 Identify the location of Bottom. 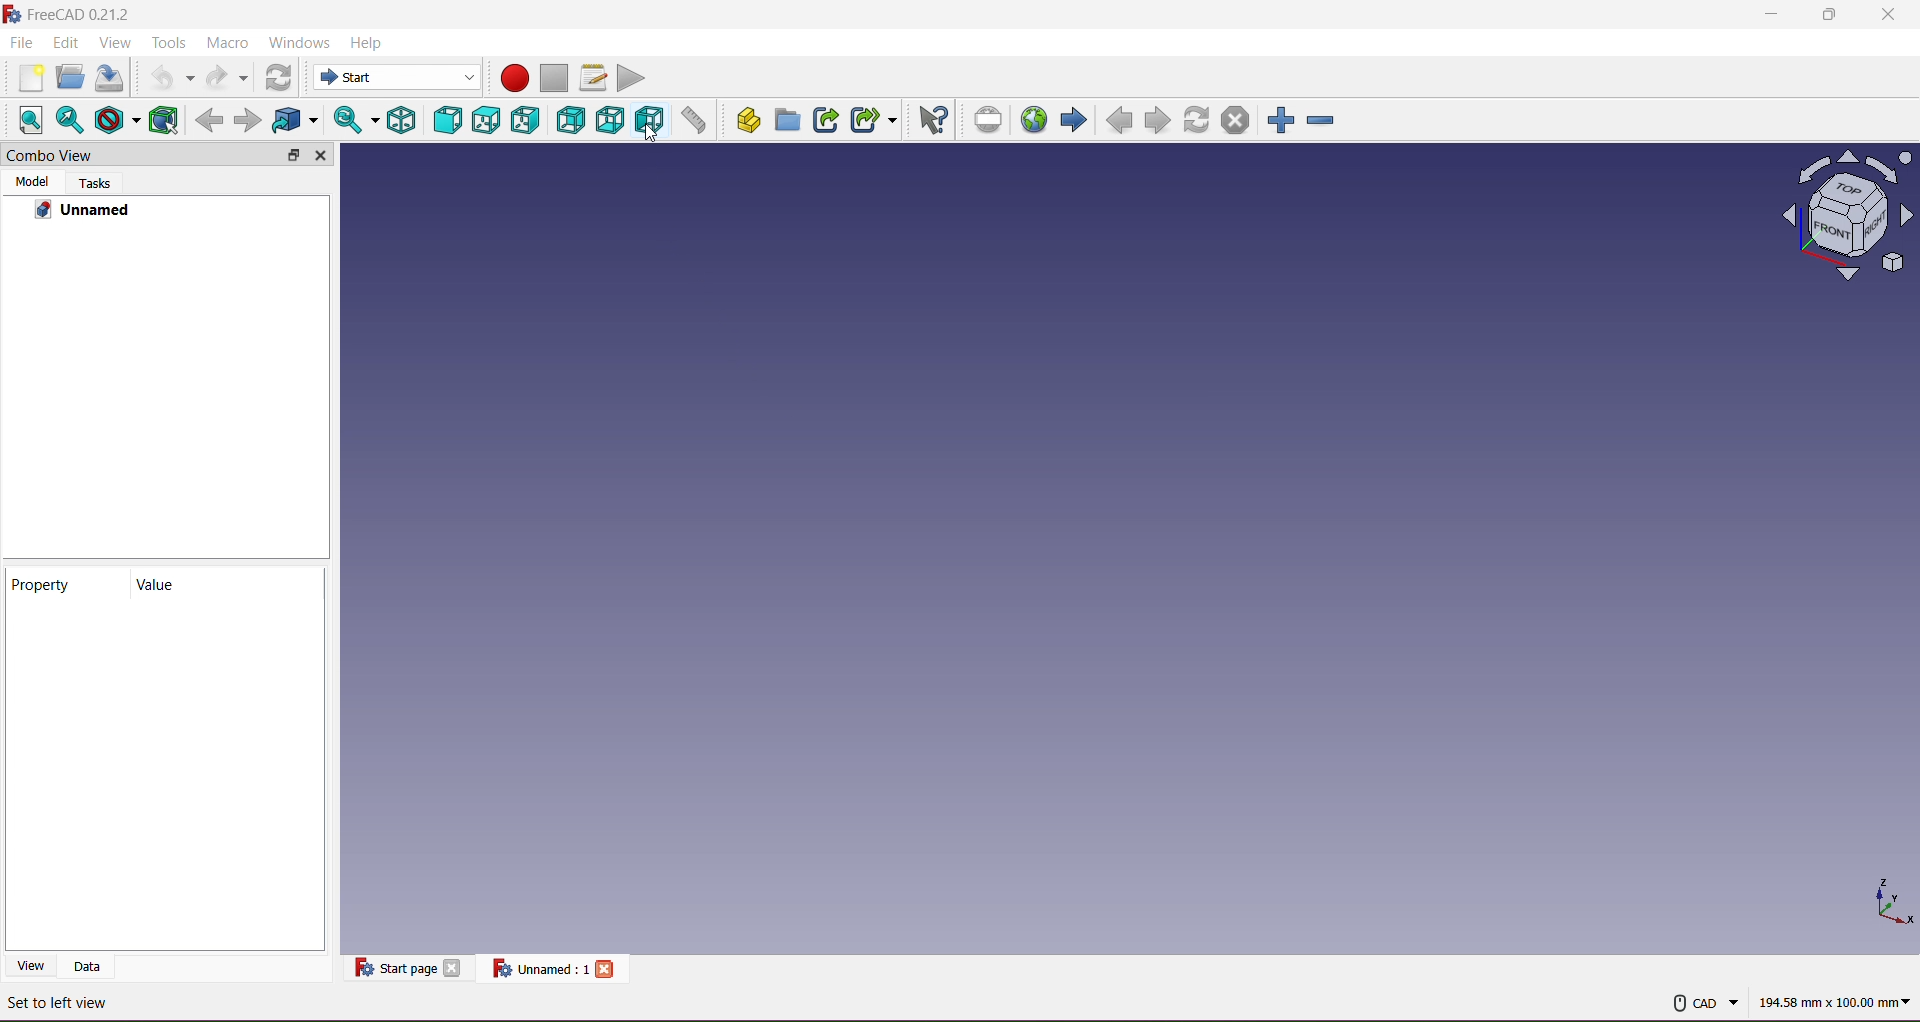
(611, 120).